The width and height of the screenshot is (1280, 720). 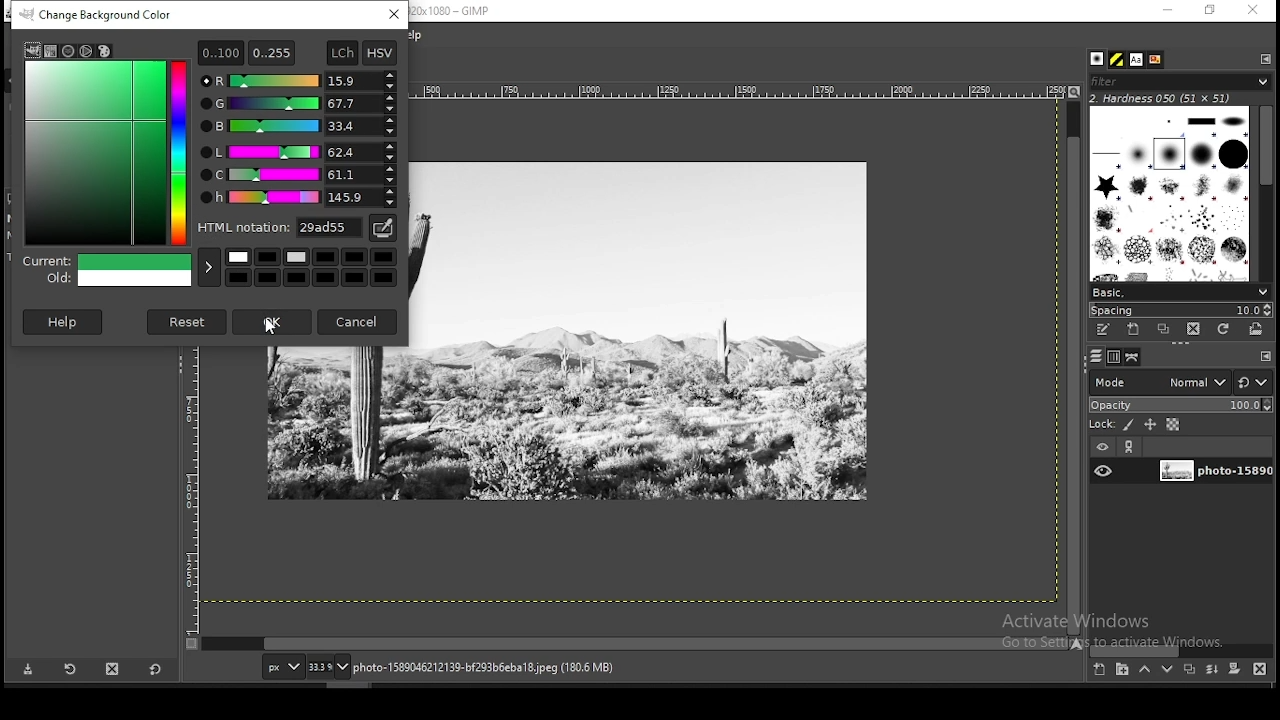 I want to click on delete this layer, so click(x=1260, y=668).